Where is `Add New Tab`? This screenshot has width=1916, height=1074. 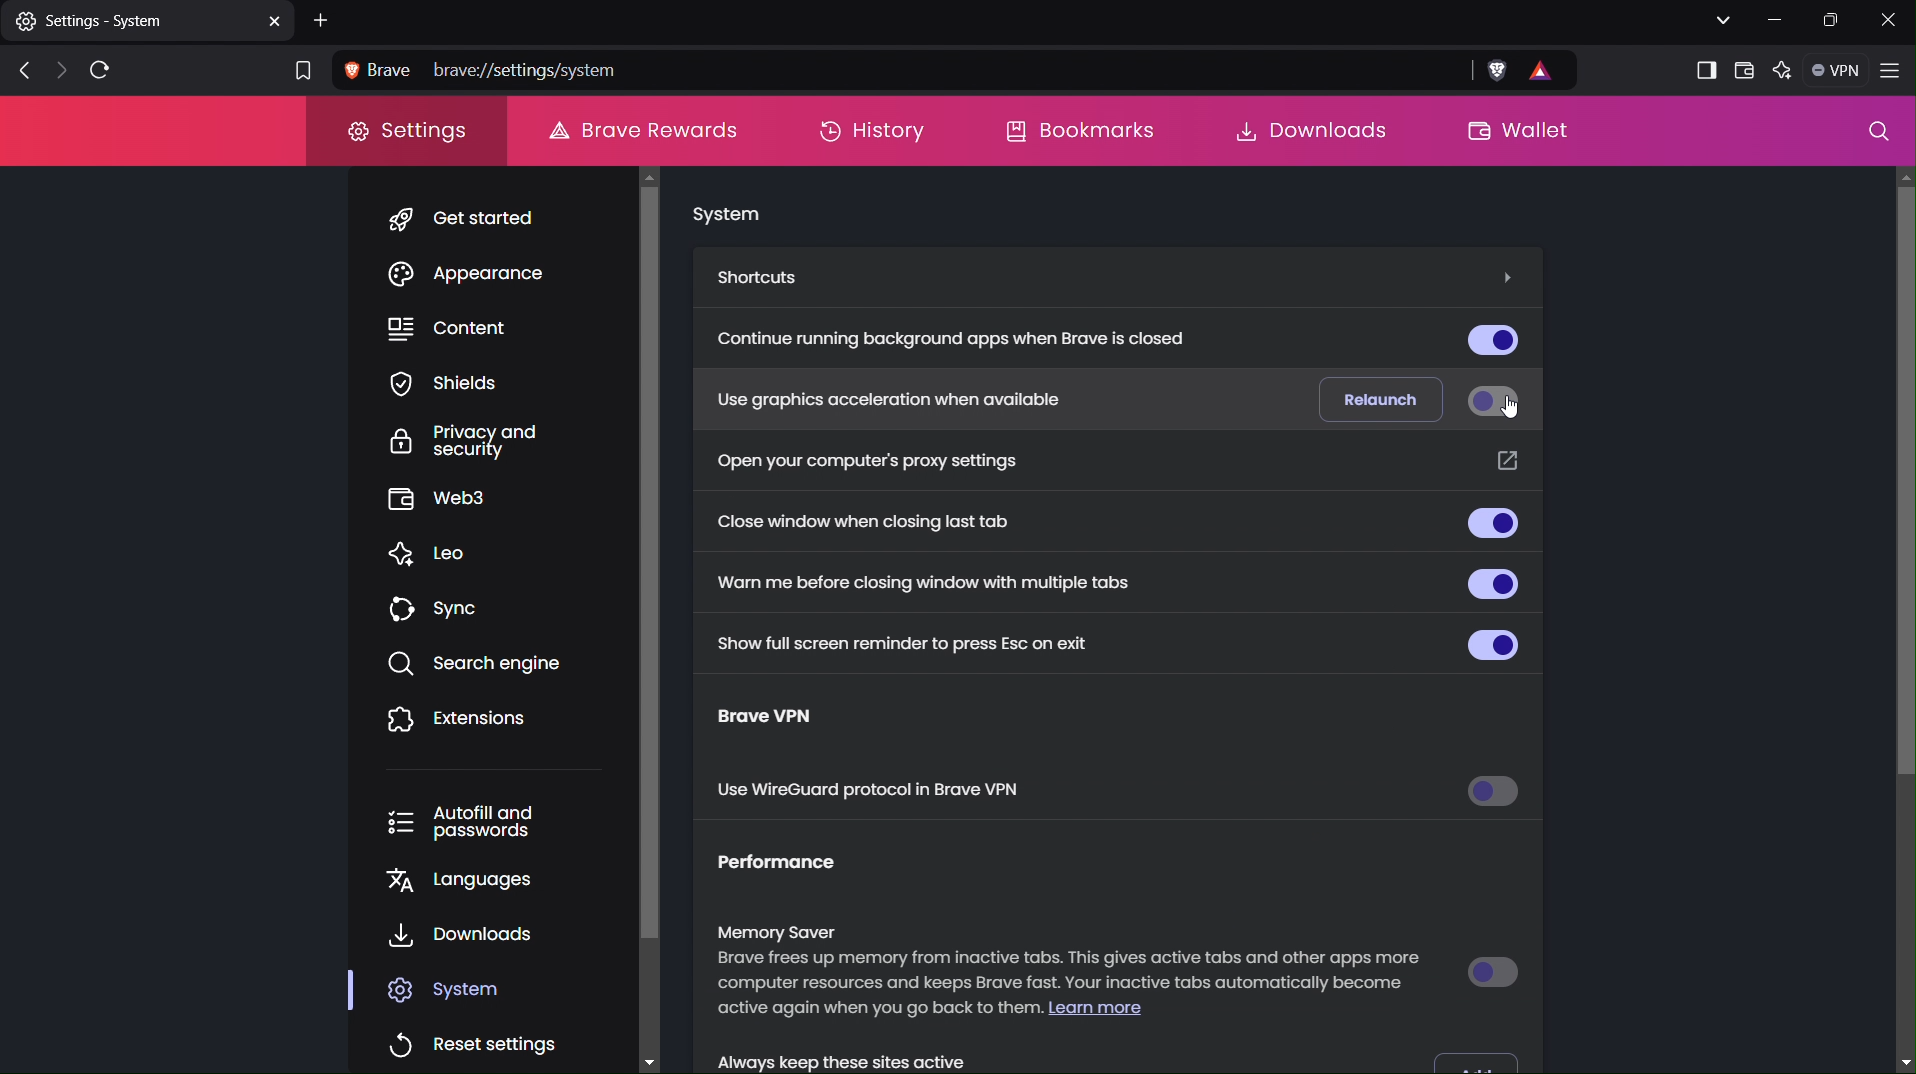
Add New Tab is located at coordinates (324, 19).